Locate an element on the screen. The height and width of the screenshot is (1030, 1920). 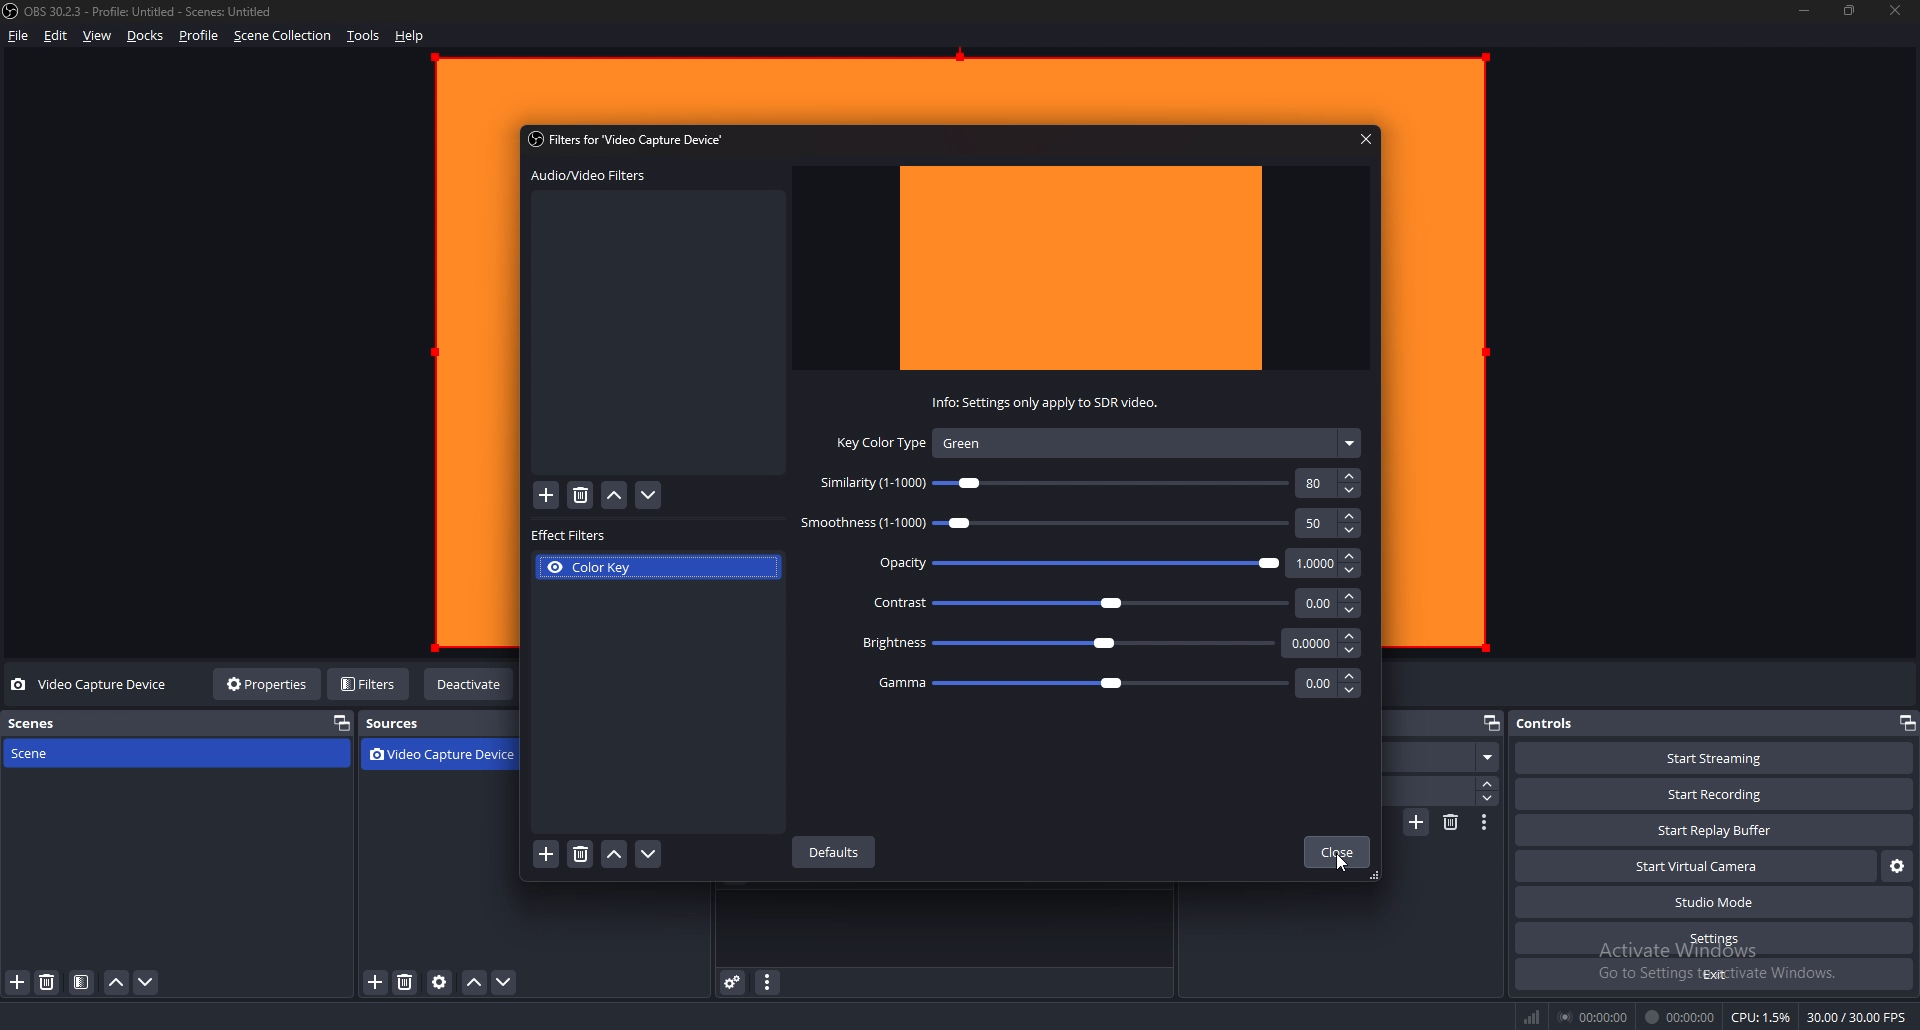
close is located at coordinates (1897, 11).